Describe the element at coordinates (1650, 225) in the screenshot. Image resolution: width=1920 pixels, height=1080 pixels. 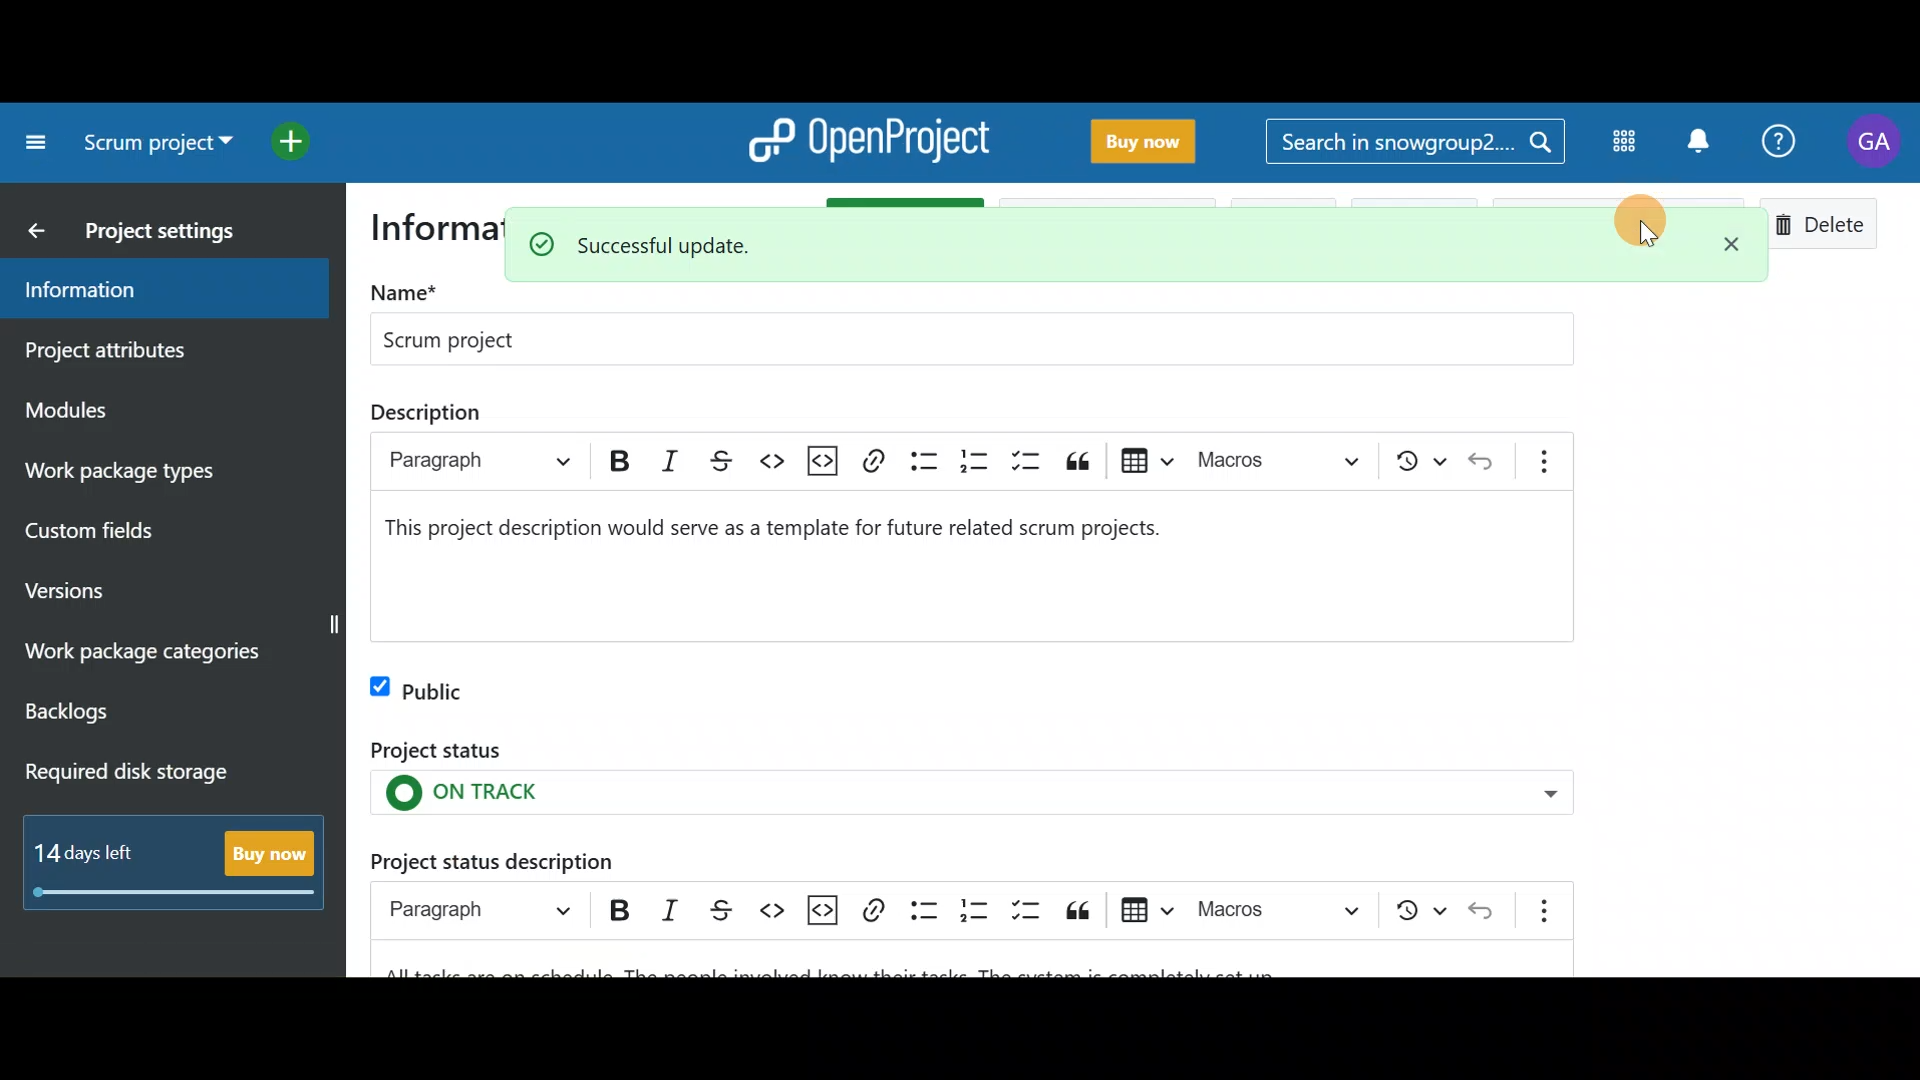
I see `Cursor` at that location.